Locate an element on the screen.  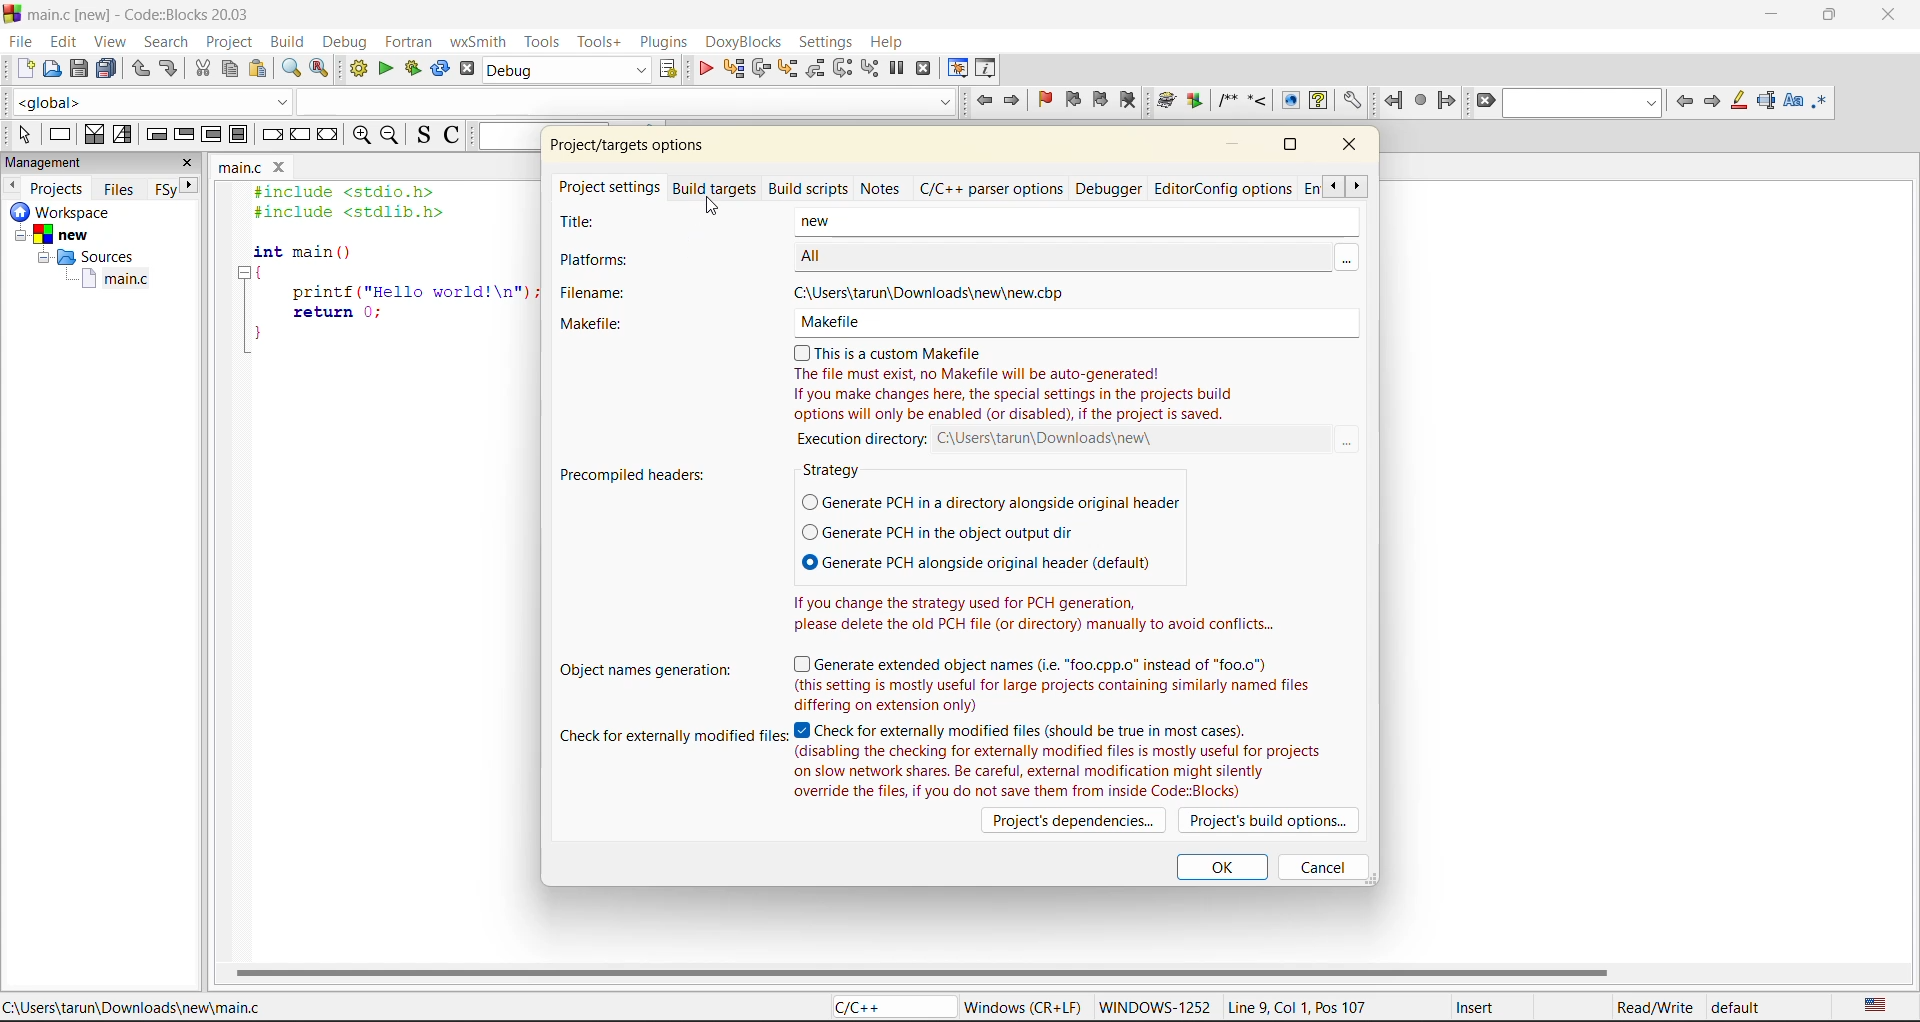
Line 9, Col 1, Pos 107 is located at coordinates (1326, 1006).